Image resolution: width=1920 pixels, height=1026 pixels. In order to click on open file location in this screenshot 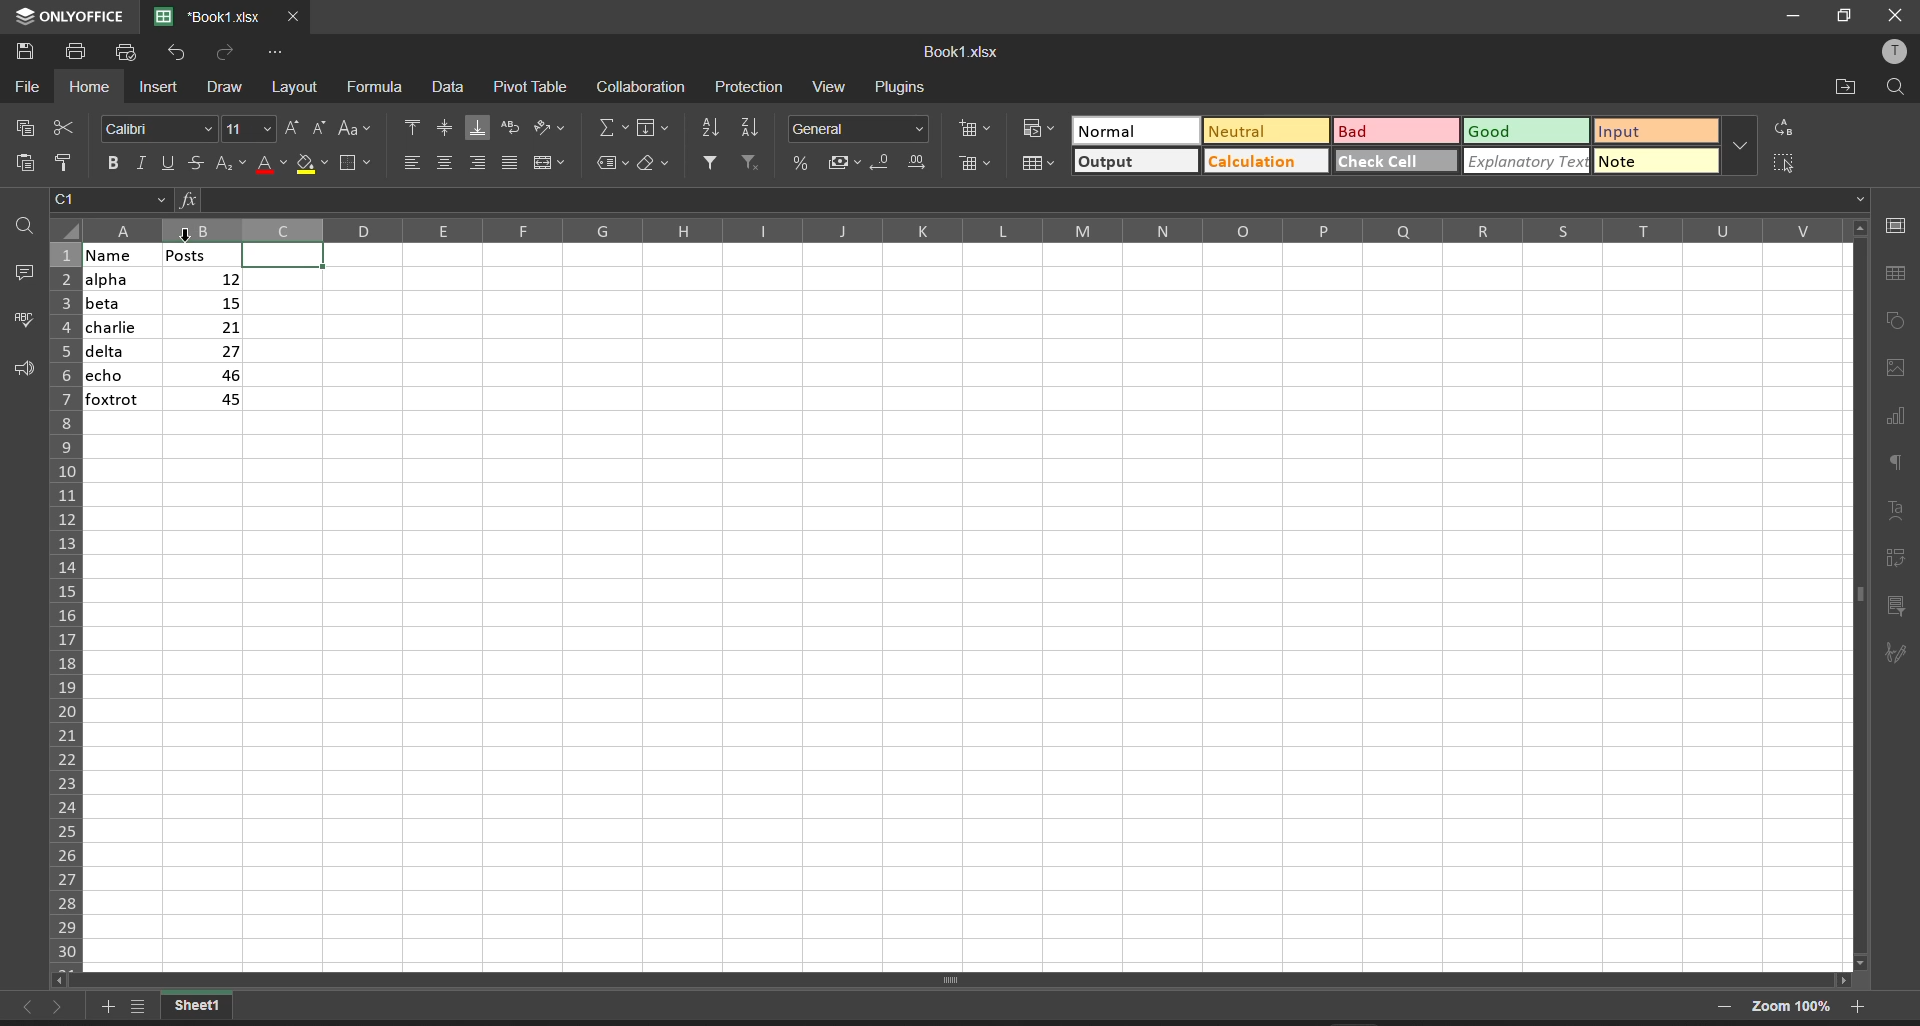, I will do `click(1846, 89)`.